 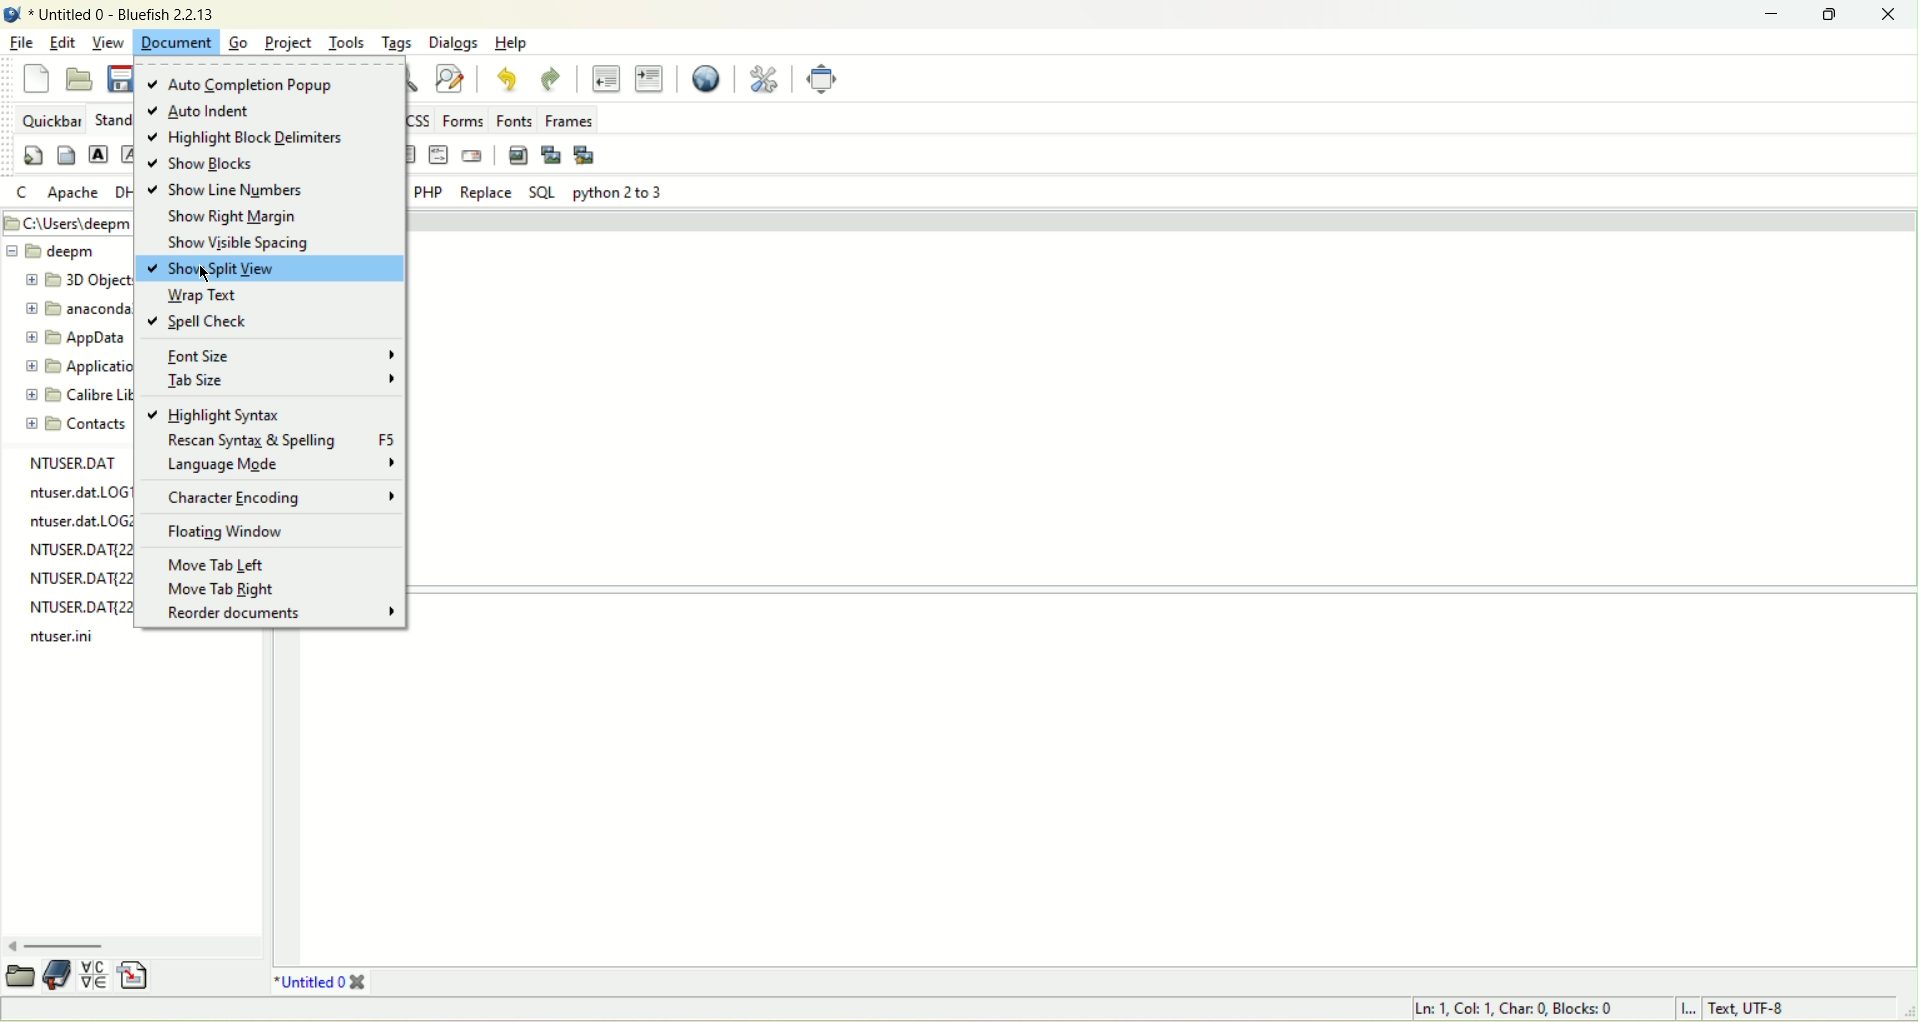 What do you see at coordinates (605, 79) in the screenshot?
I see `unindent` at bounding box center [605, 79].